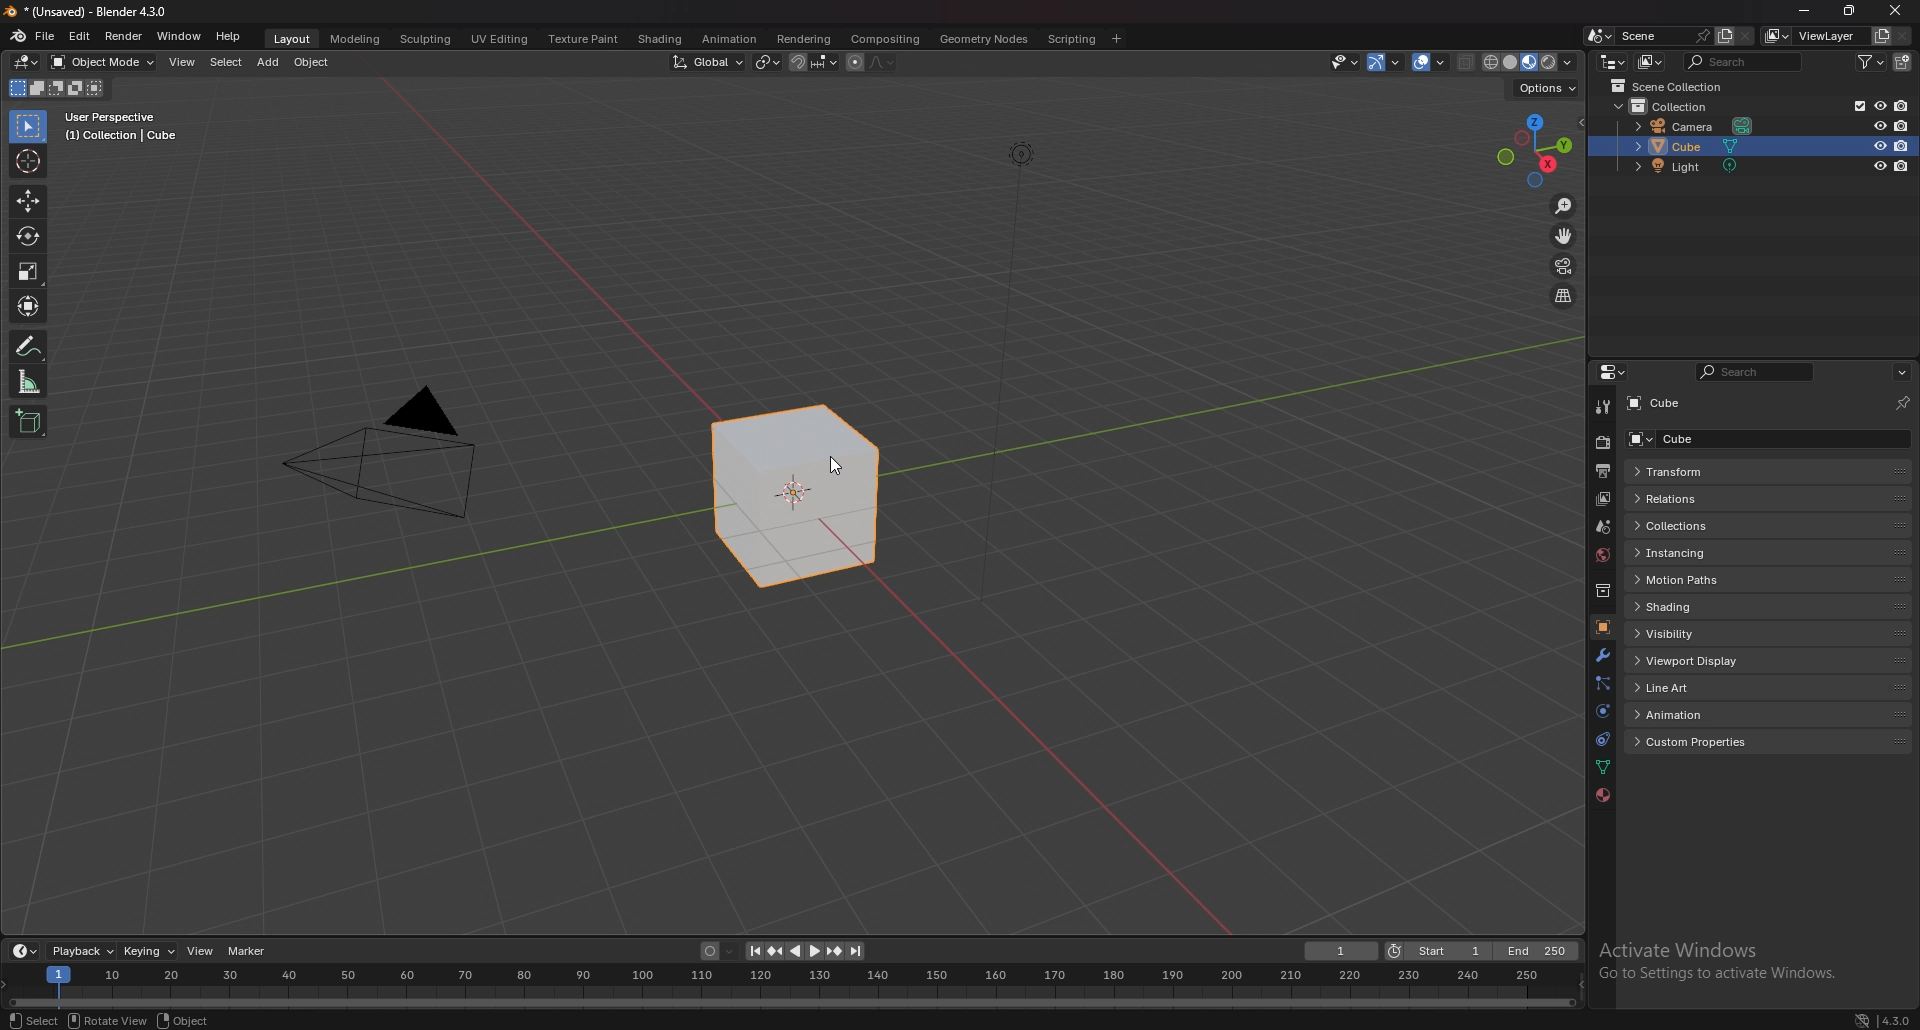  I want to click on move, so click(27, 201).